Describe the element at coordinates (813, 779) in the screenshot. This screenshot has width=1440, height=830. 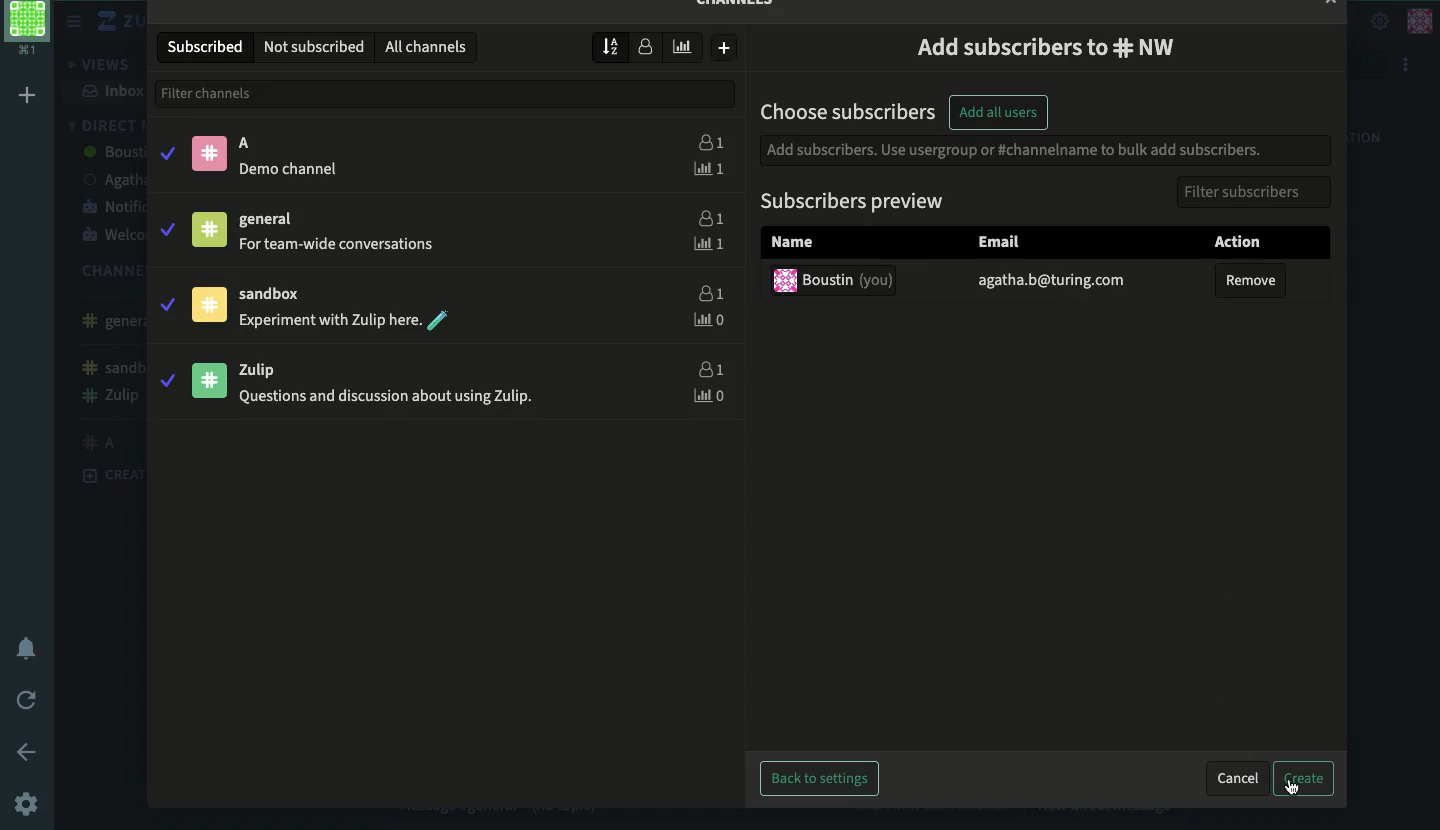
I see `back to settings` at that location.